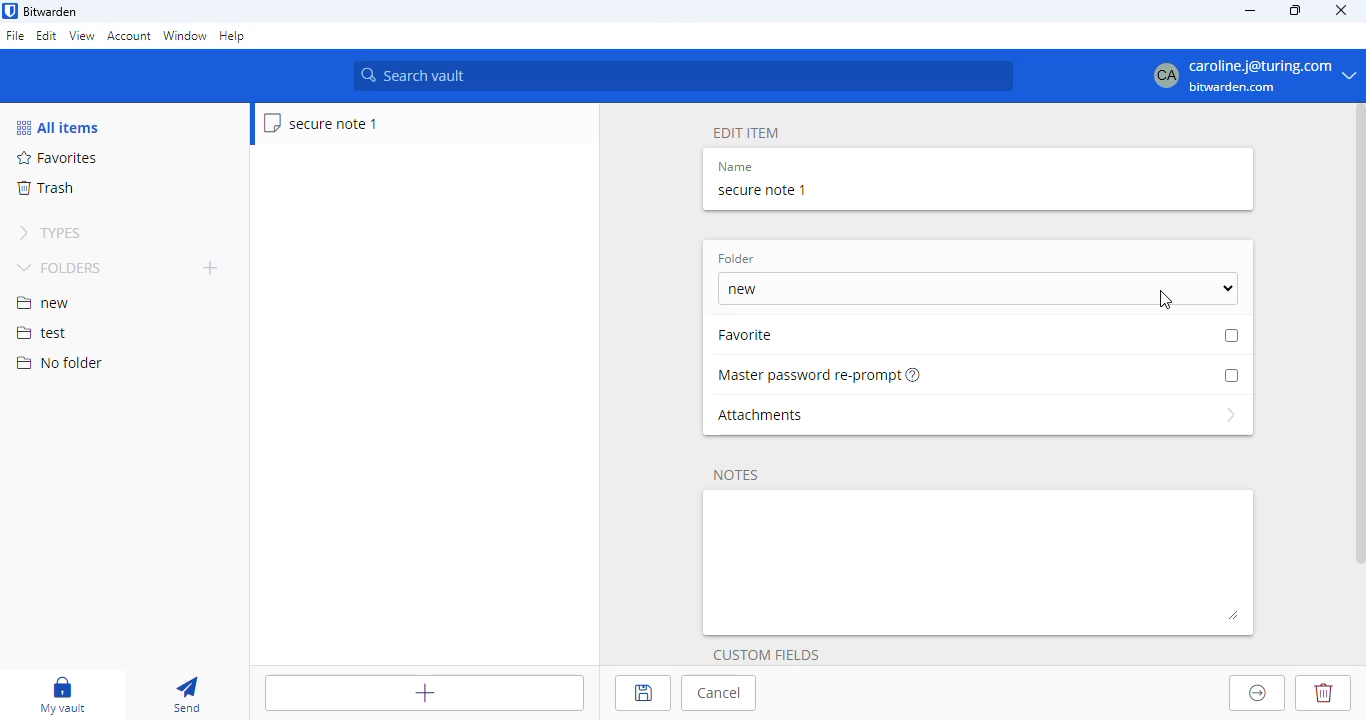  I want to click on notes, so click(736, 476).